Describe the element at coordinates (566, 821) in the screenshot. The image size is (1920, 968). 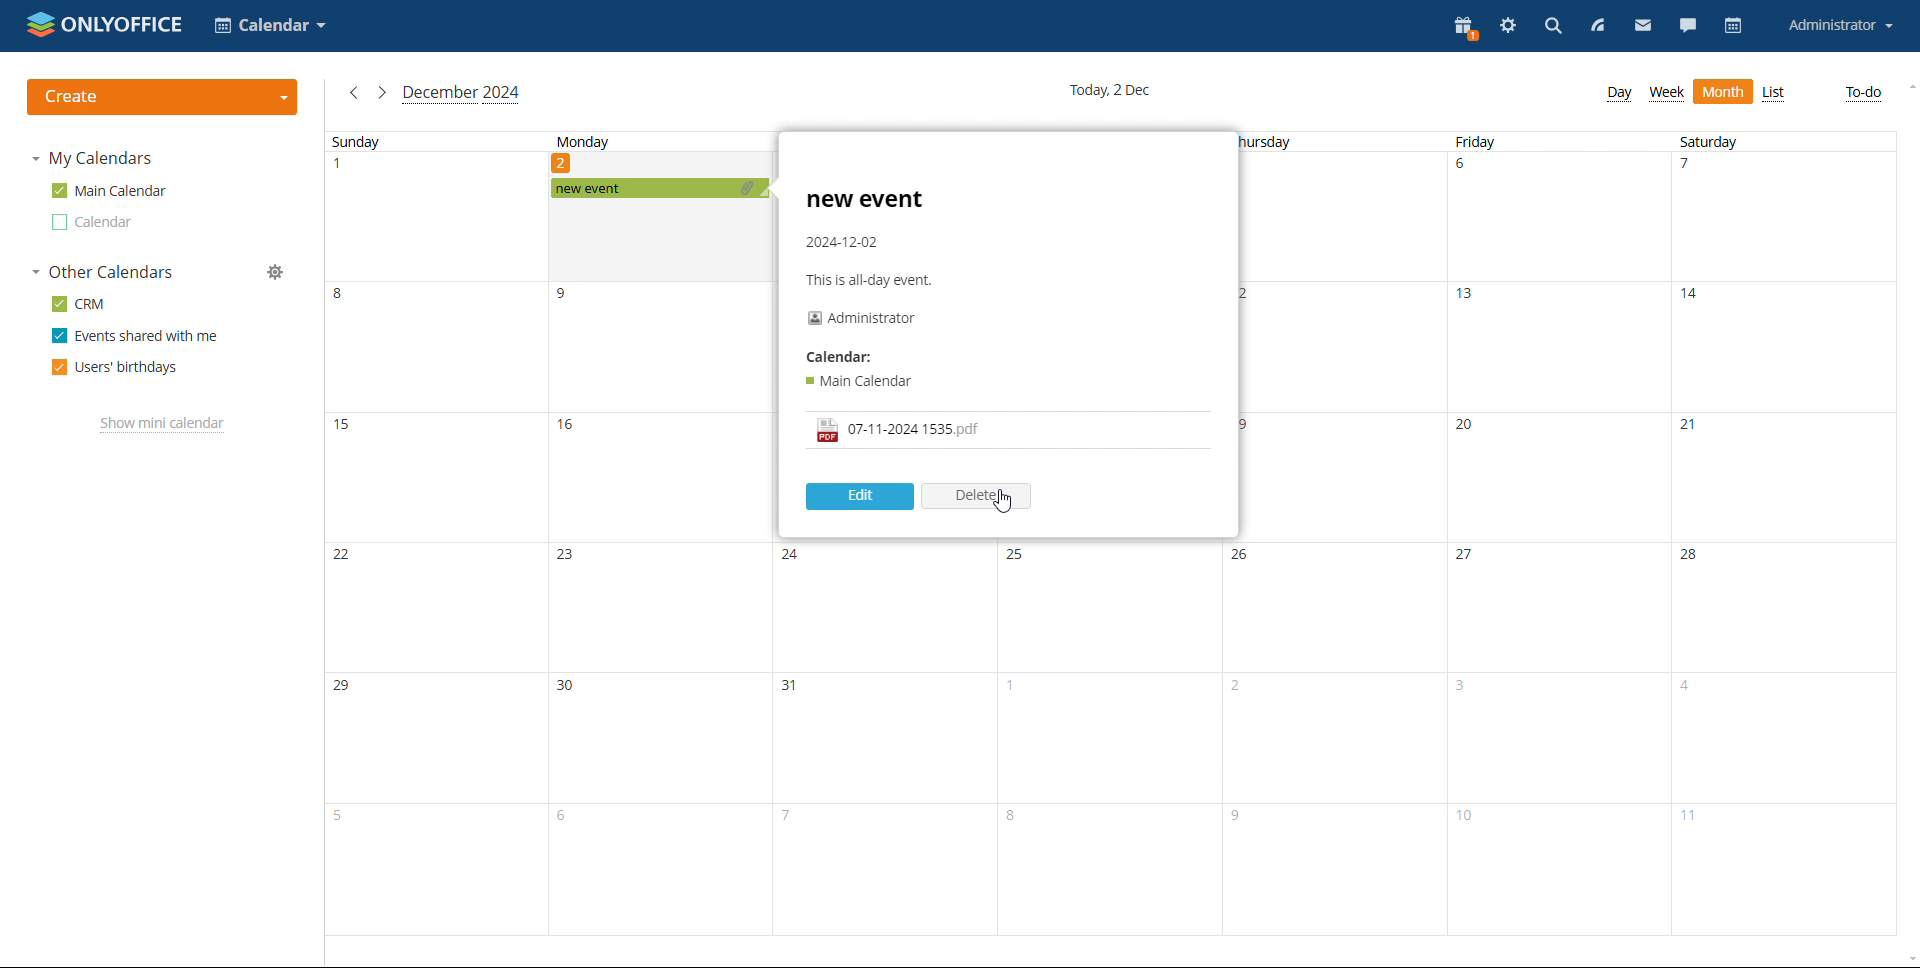
I see `6` at that location.